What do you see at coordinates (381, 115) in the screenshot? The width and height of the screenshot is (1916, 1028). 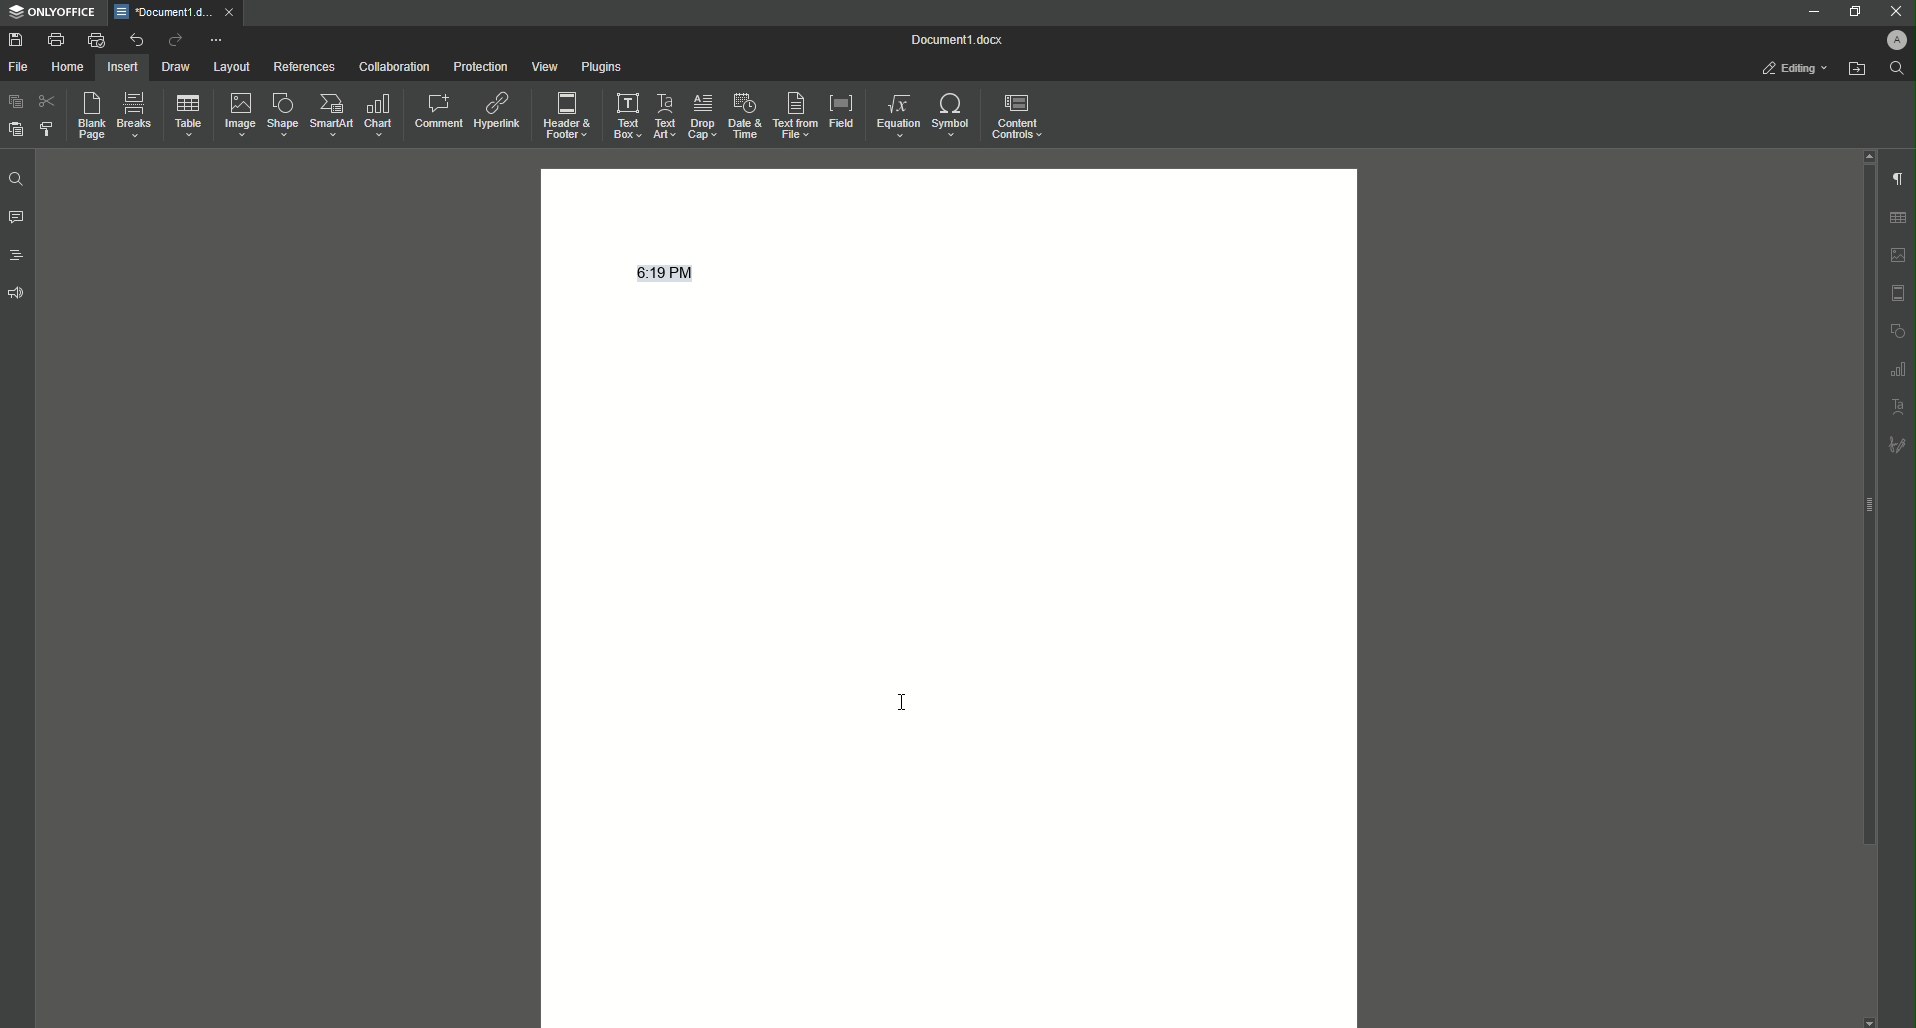 I see `Chart` at bounding box center [381, 115].